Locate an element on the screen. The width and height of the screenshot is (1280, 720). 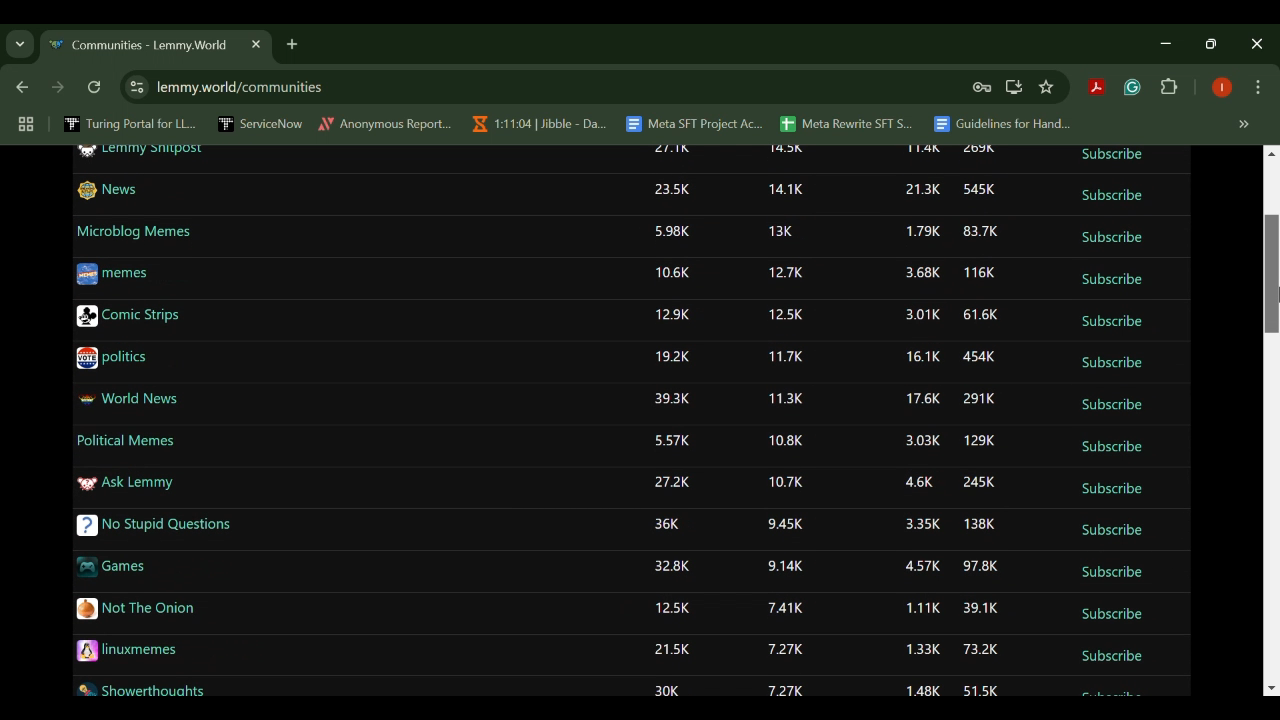
Scroll Bar is located at coordinates (1272, 419).